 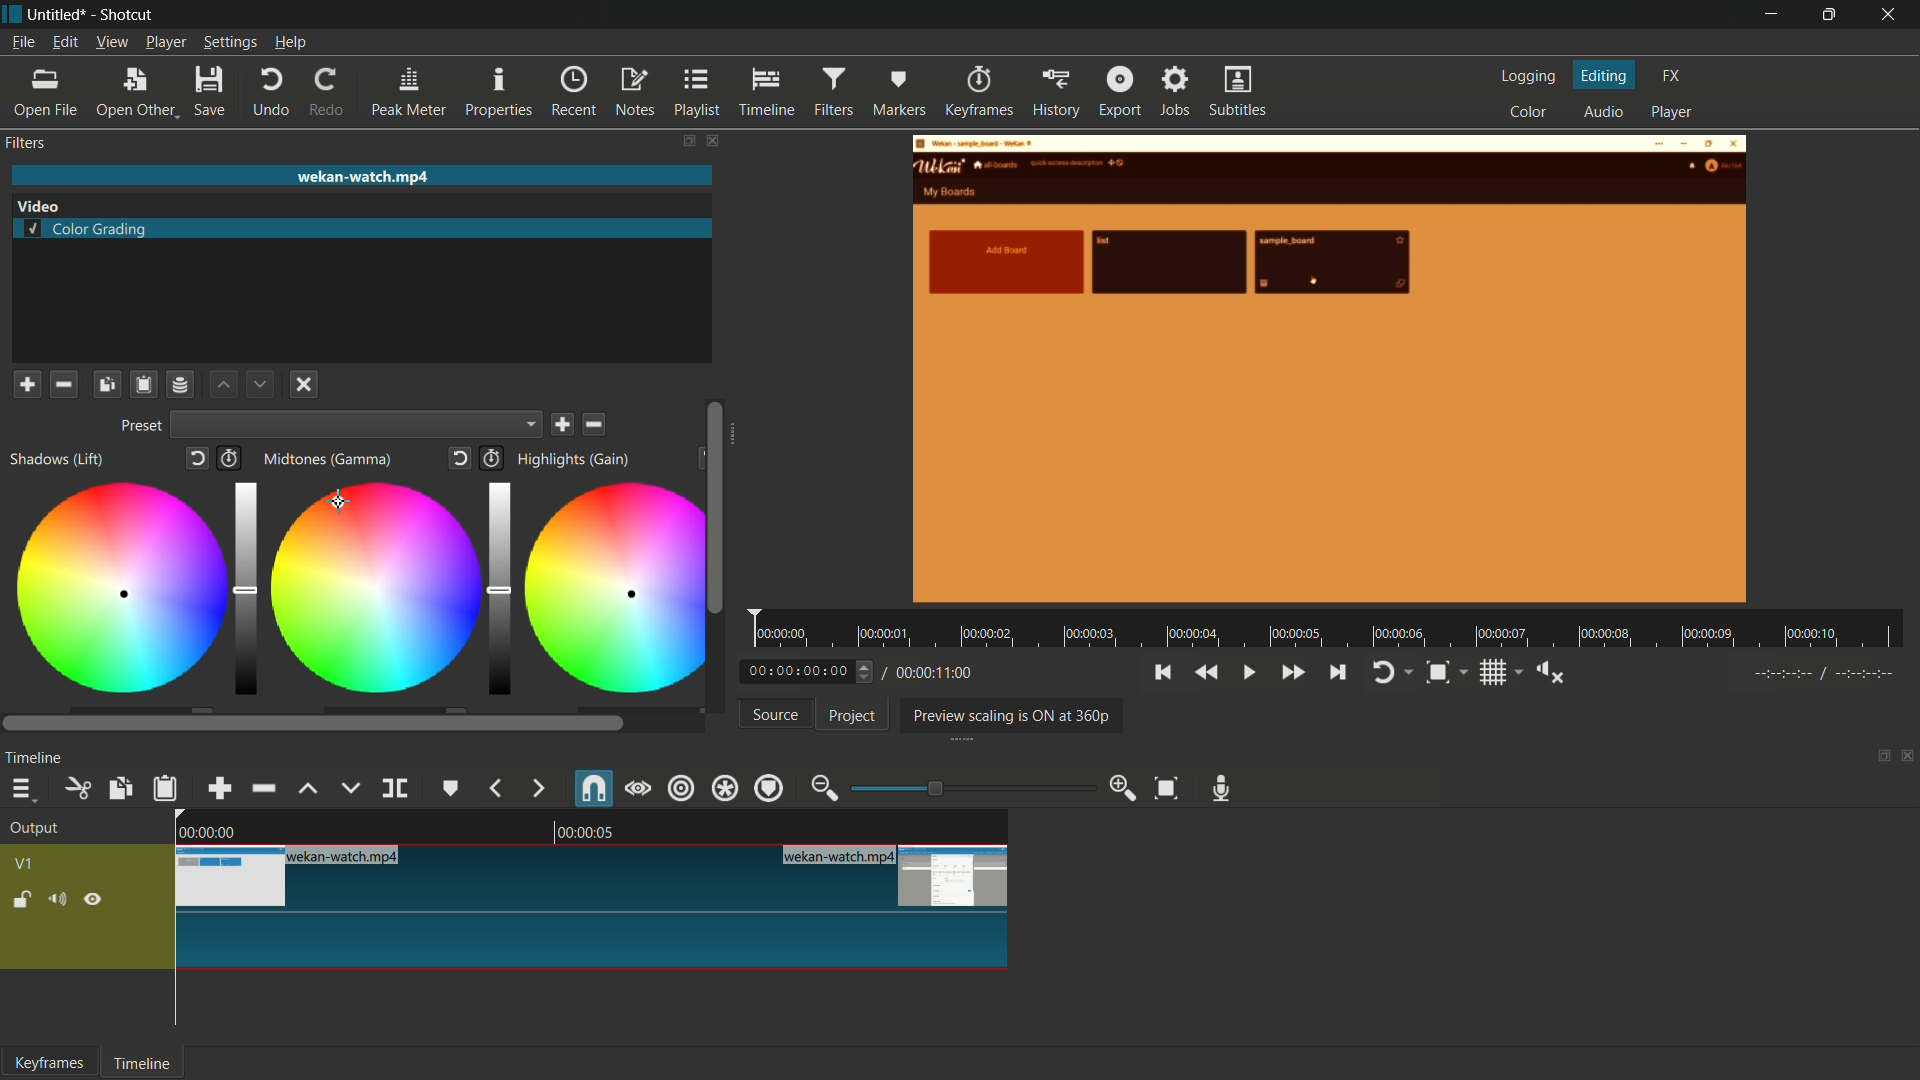 What do you see at coordinates (395, 788) in the screenshot?
I see `split at playhead` at bounding box center [395, 788].